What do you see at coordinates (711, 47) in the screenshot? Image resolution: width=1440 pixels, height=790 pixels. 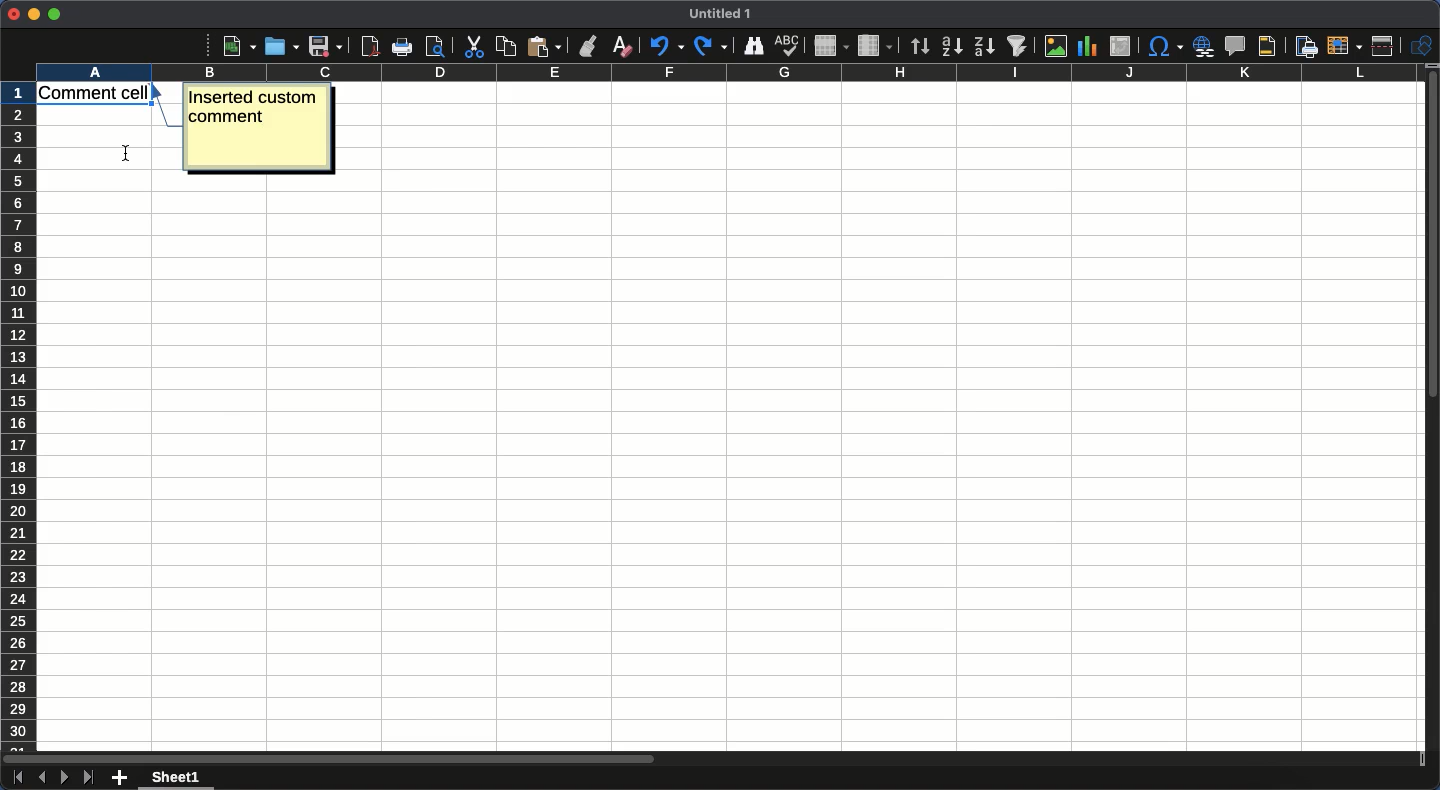 I see `Redo` at bounding box center [711, 47].